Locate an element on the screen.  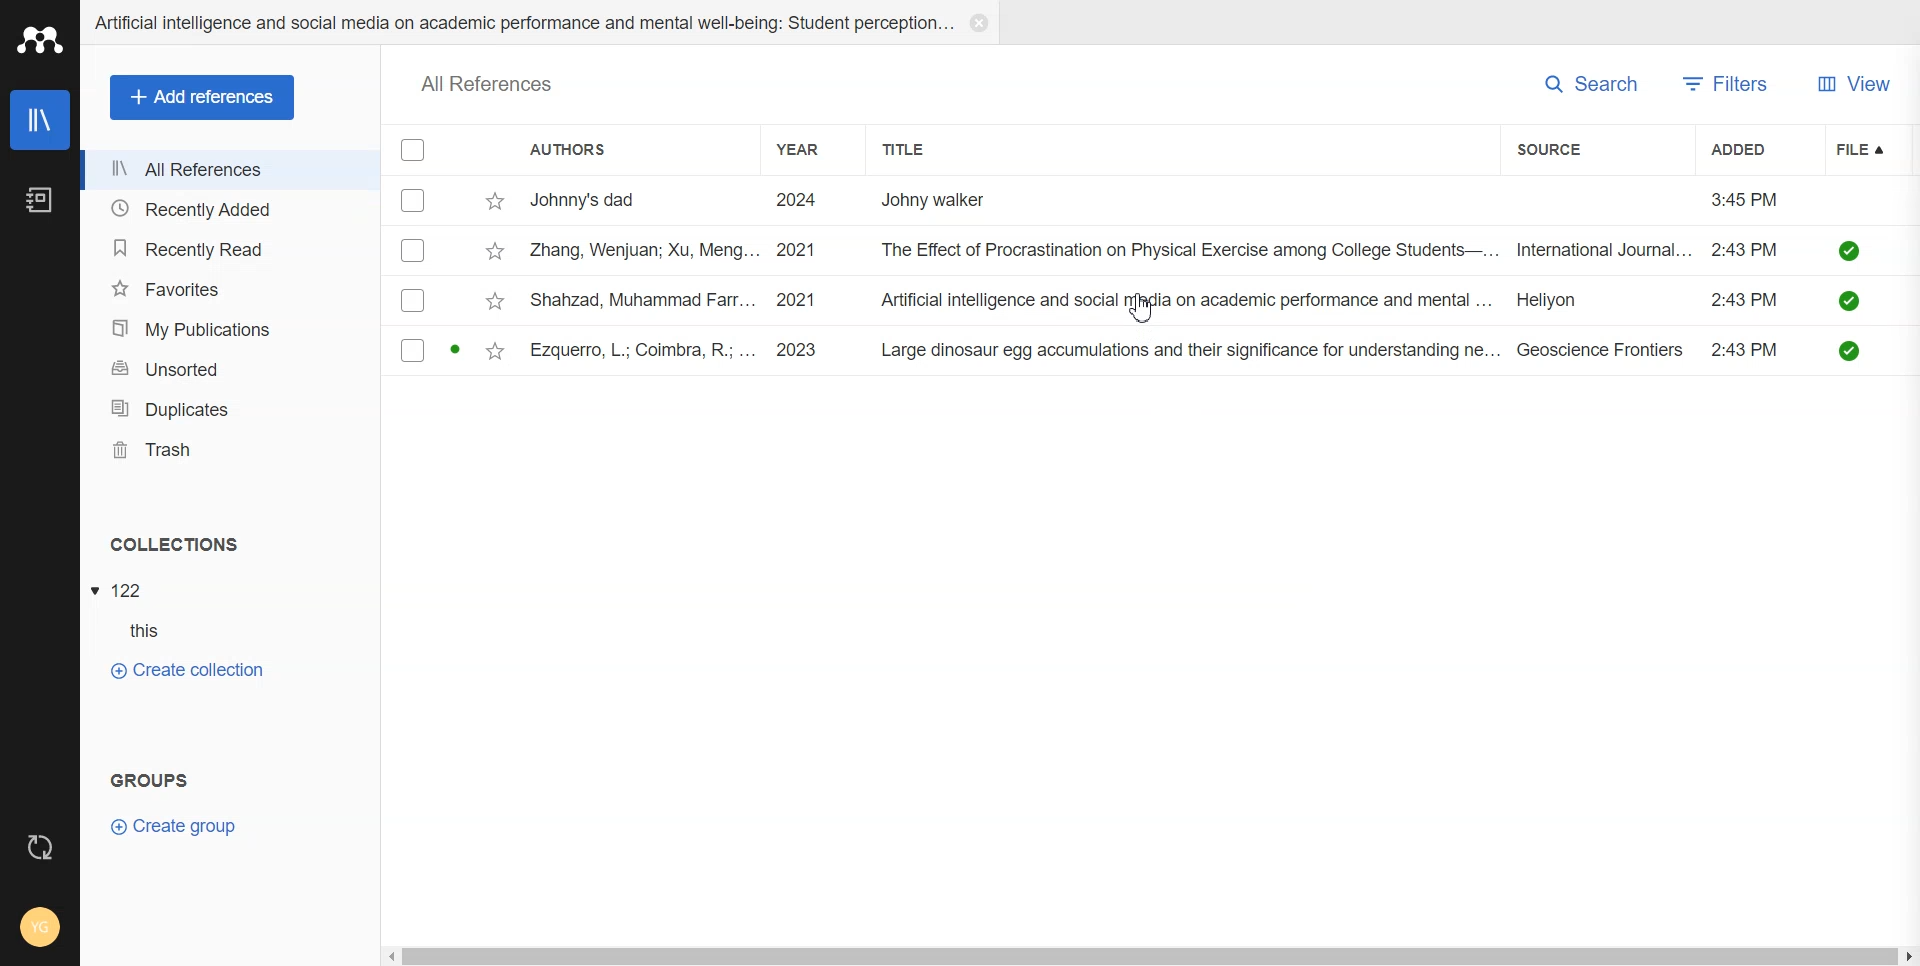
Add references is located at coordinates (203, 98).